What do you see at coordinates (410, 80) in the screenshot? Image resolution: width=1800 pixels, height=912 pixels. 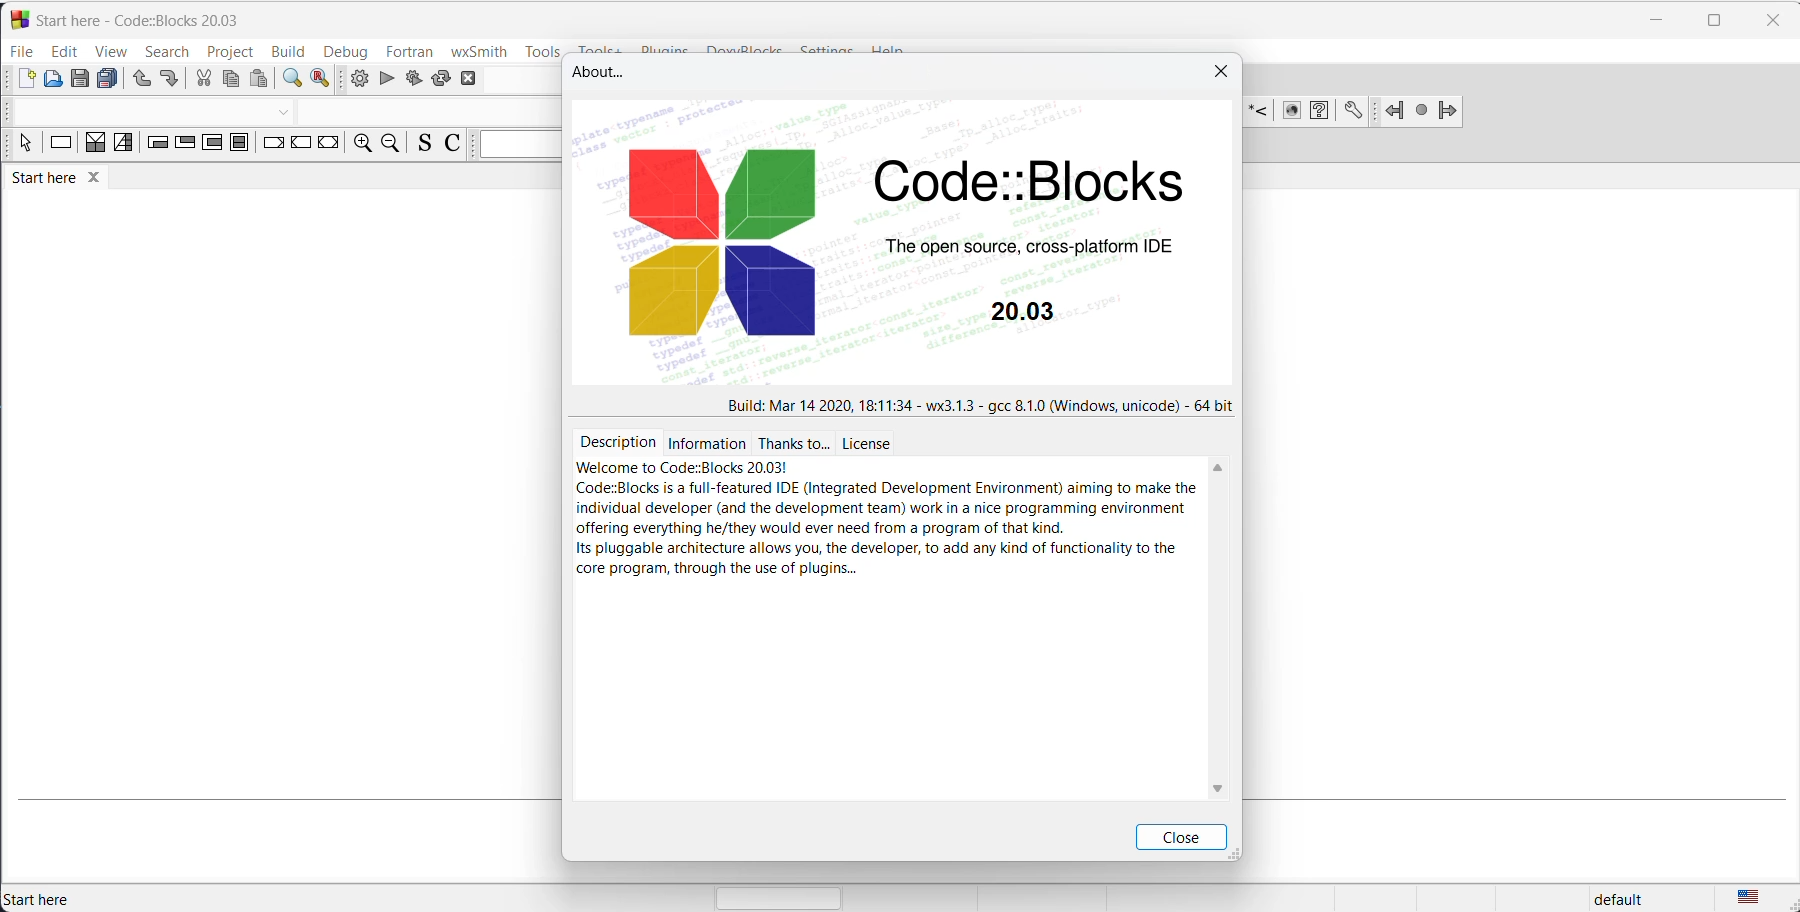 I see `build and run` at bounding box center [410, 80].